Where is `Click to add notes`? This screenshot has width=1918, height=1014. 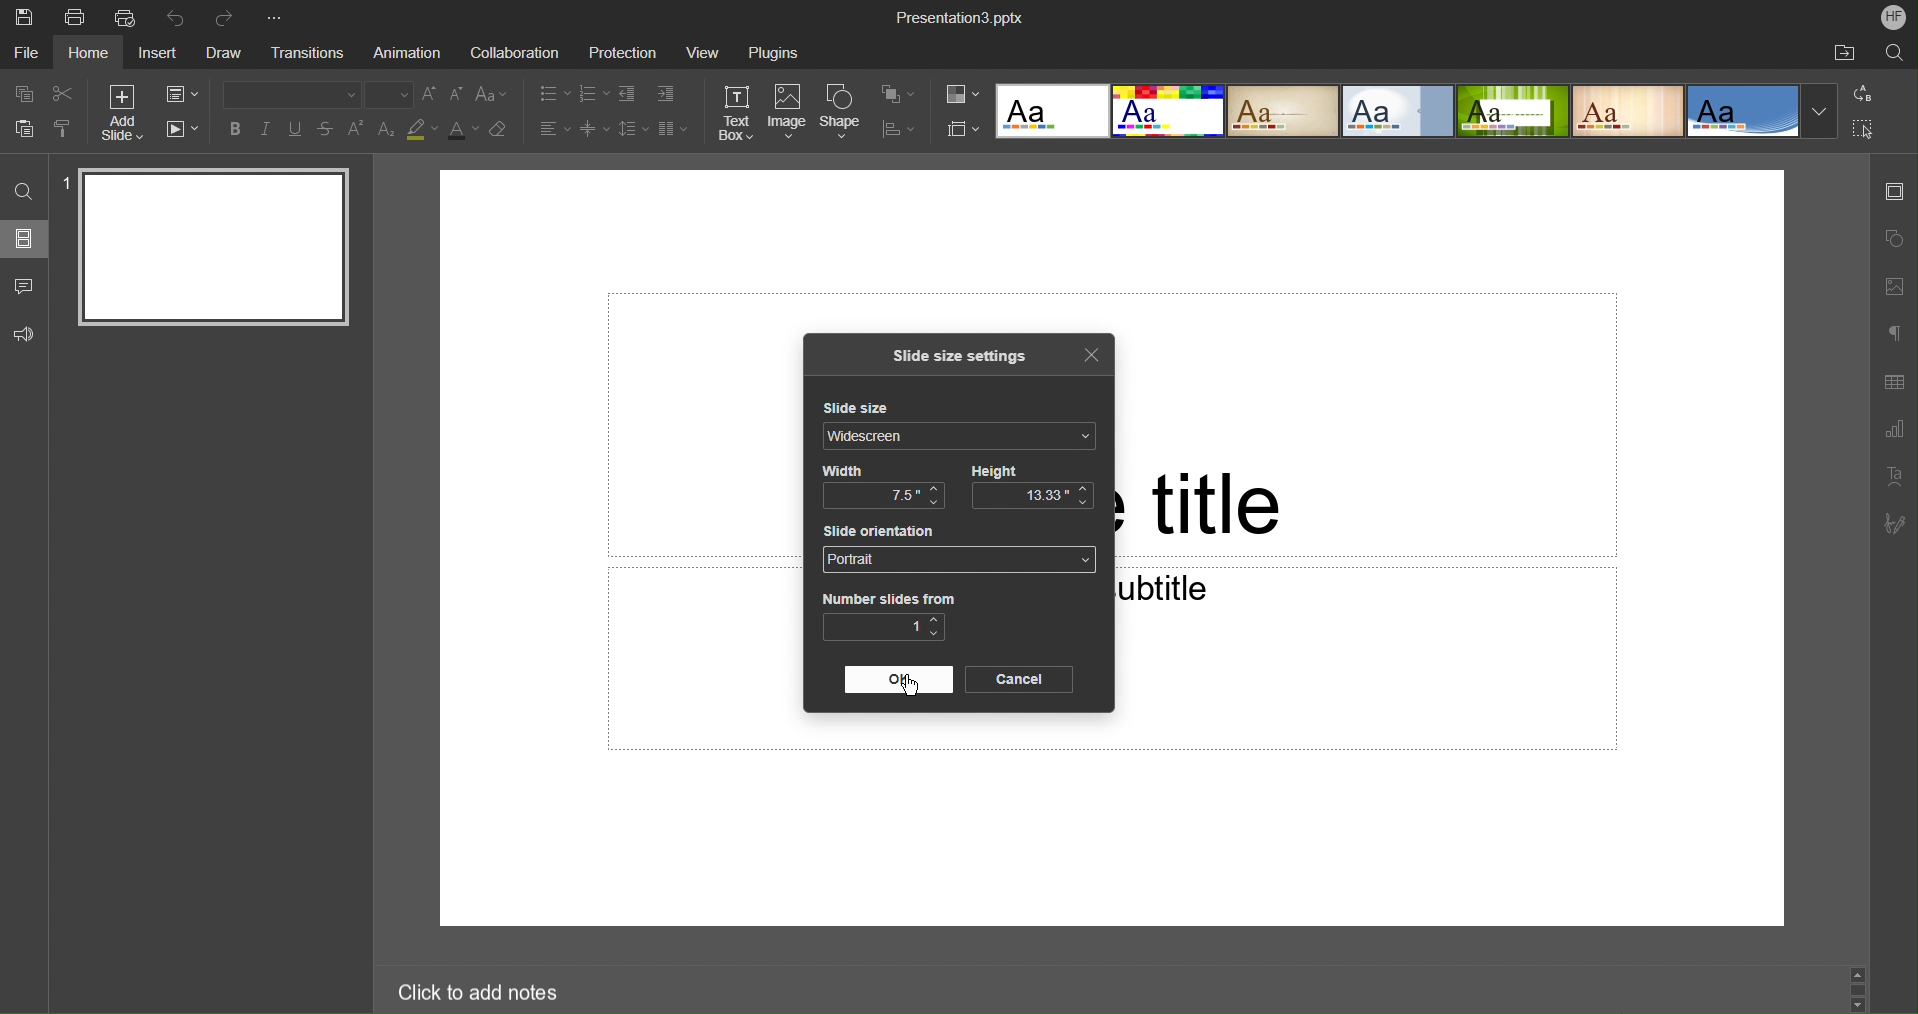
Click to add notes is located at coordinates (469, 989).